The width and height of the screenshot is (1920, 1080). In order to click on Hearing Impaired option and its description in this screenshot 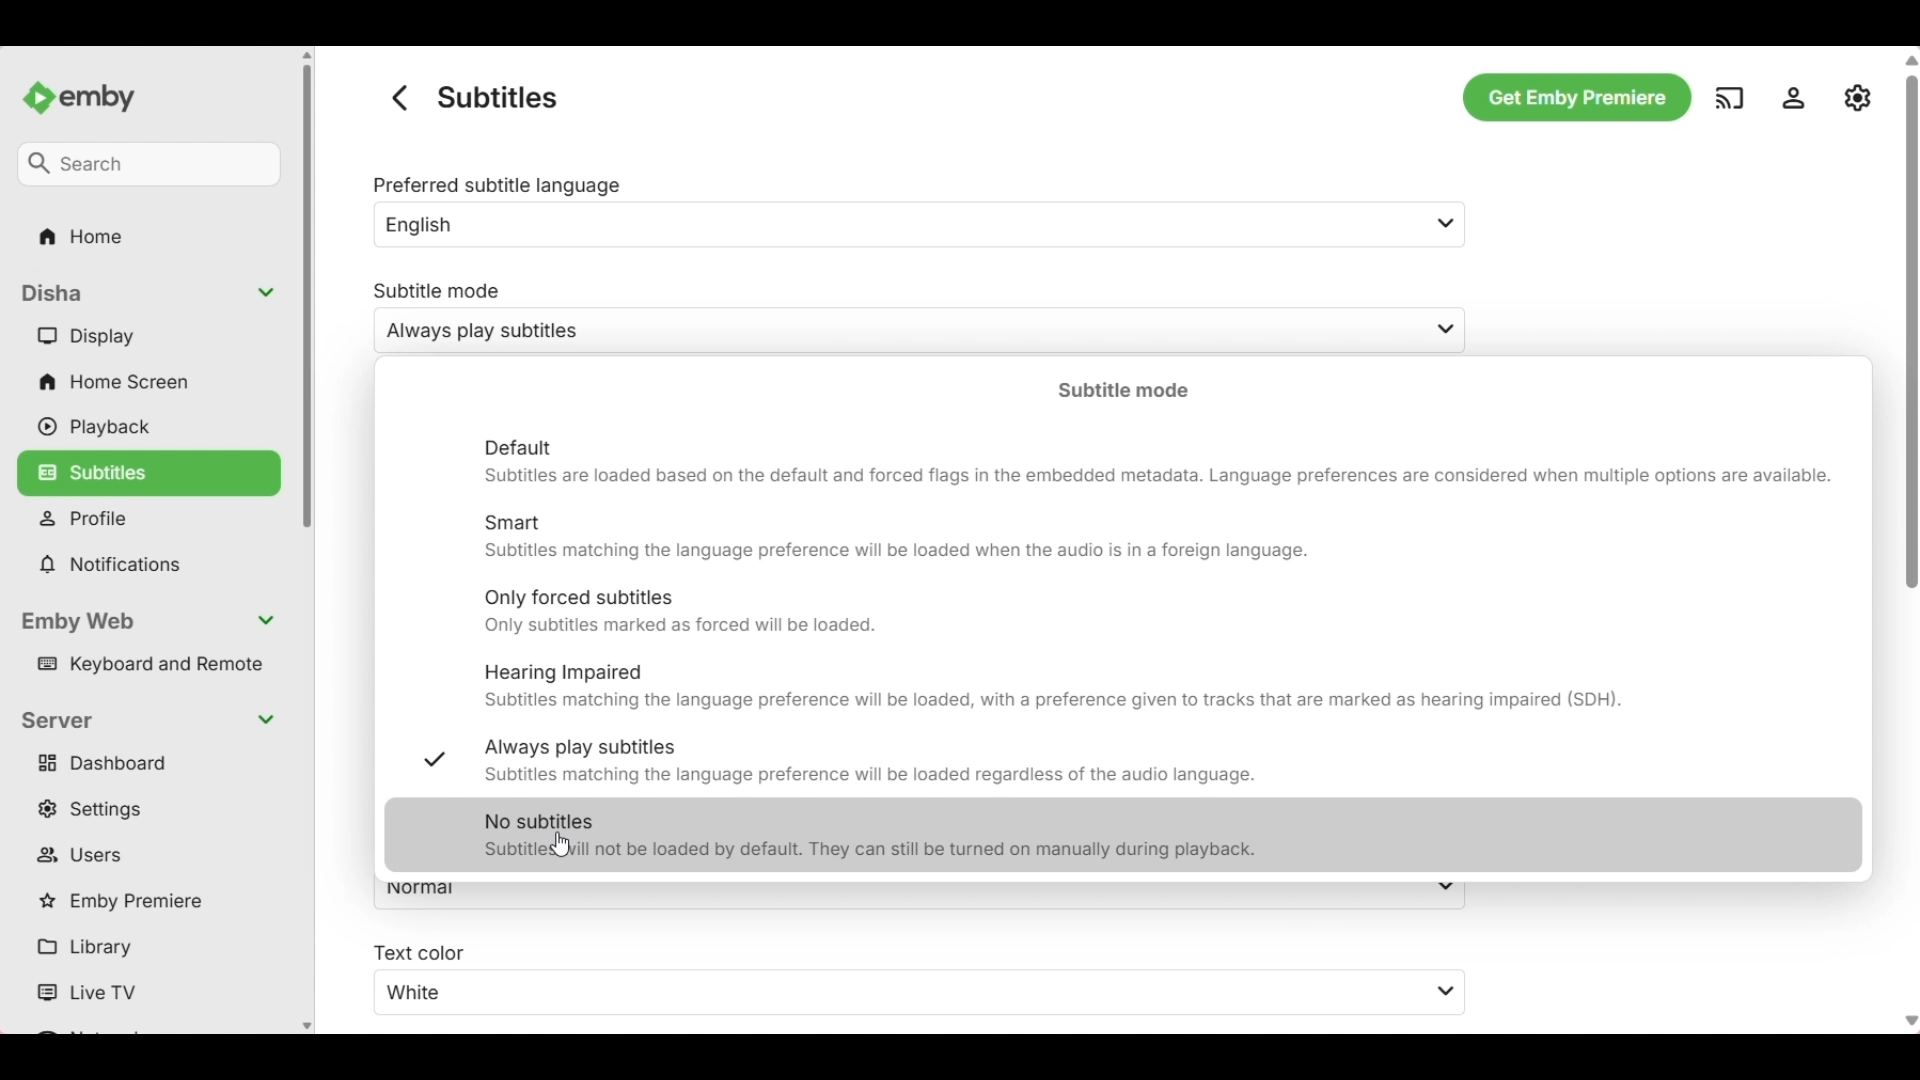, I will do `click(1159, 687)`.